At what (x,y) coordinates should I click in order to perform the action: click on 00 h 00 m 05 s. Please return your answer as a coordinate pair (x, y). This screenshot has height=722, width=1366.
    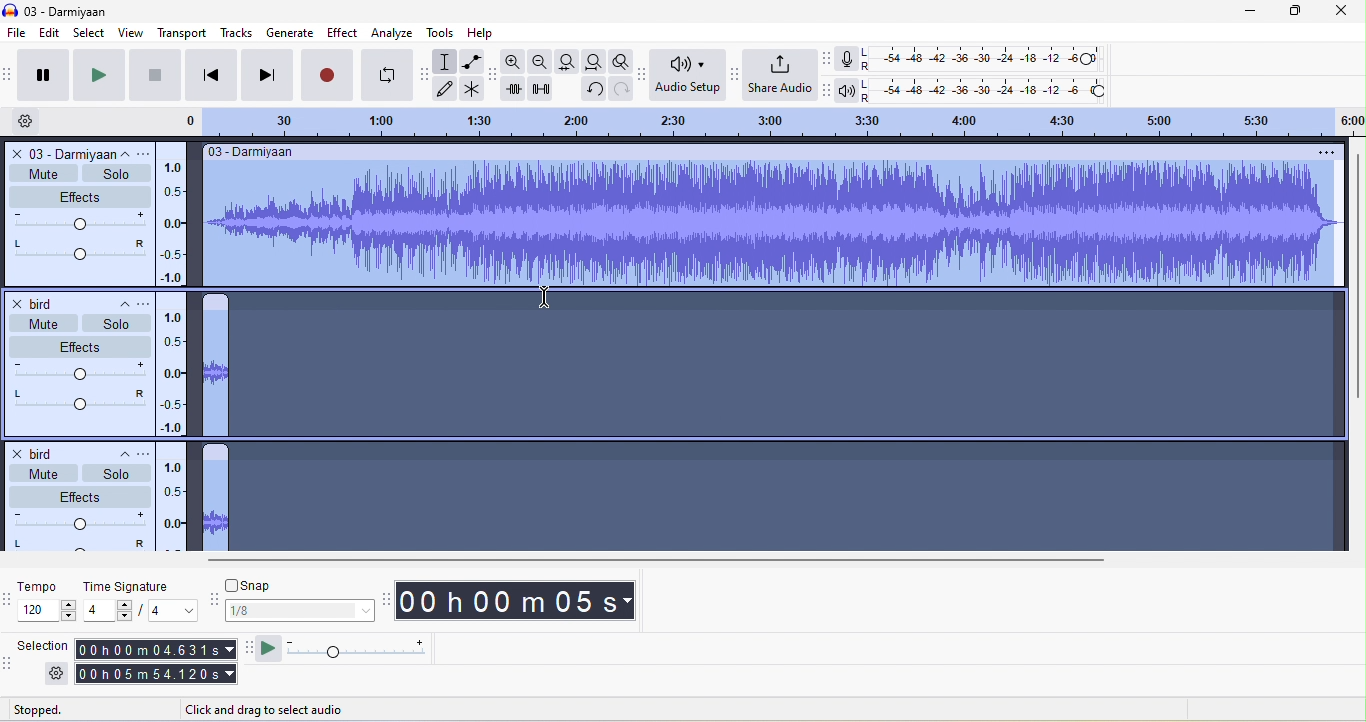
    Looking at the image, I should click on (525, 603).